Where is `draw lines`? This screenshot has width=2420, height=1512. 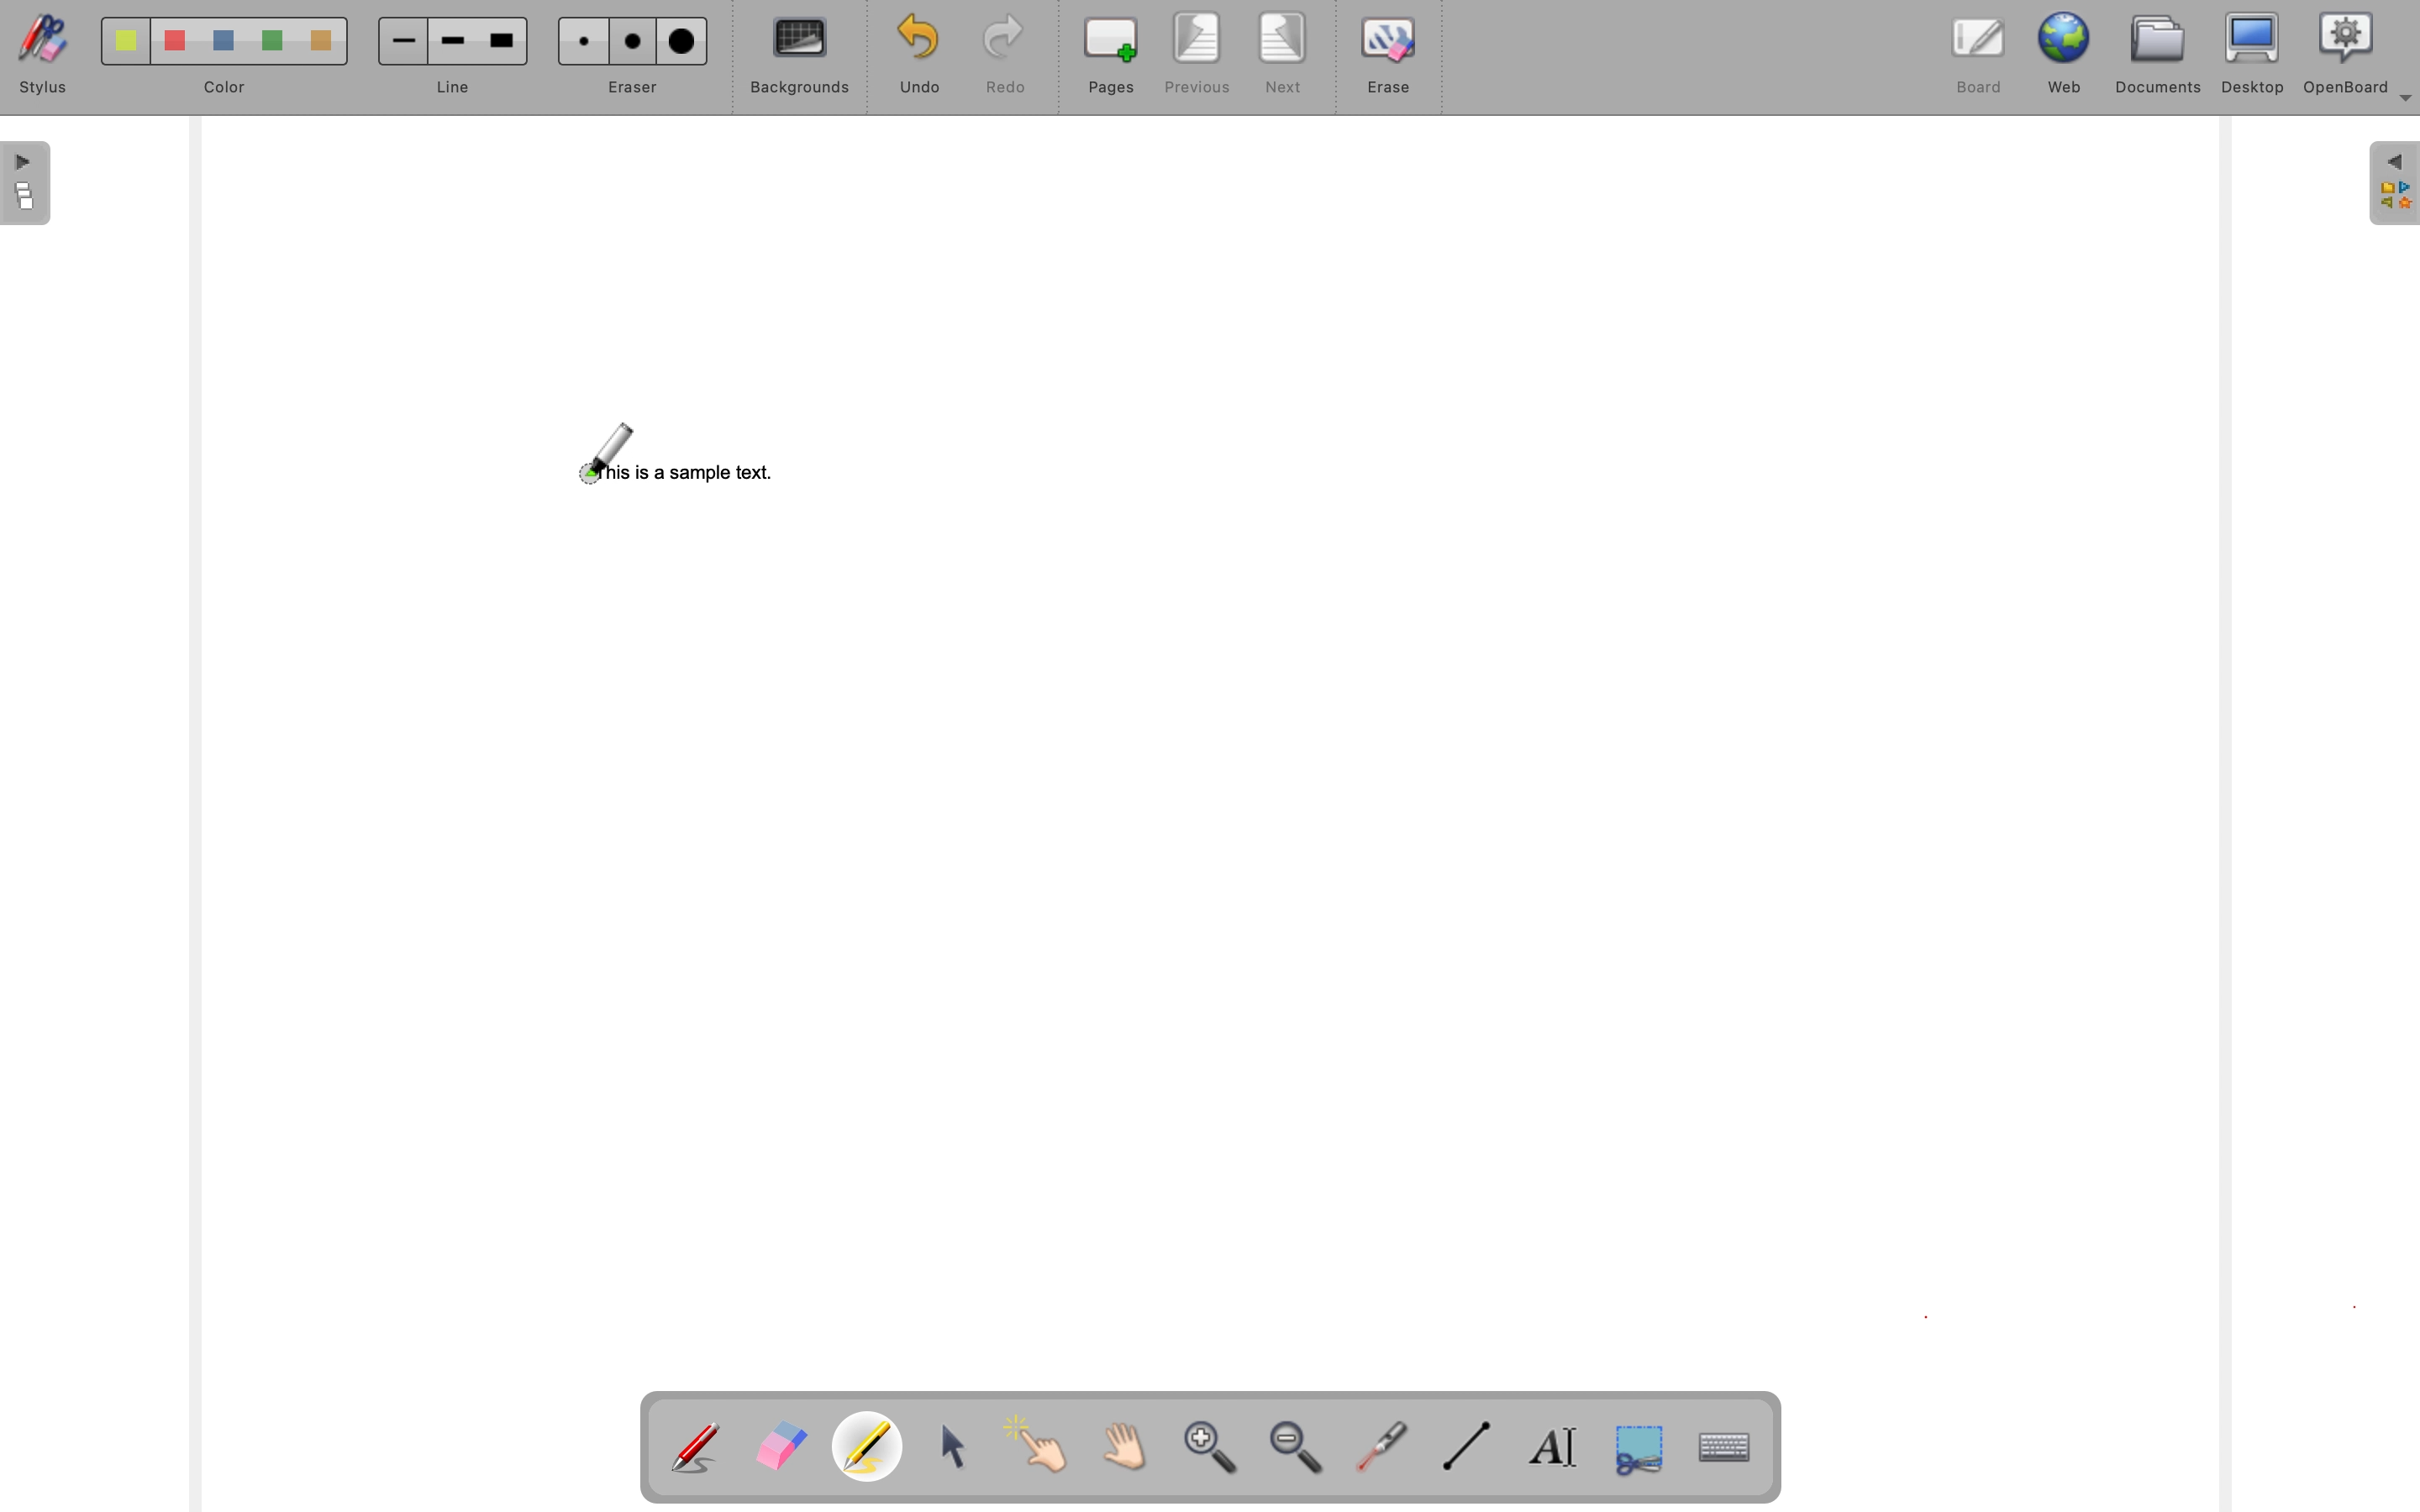
draw lines is located at coordinates (1467, 1445).